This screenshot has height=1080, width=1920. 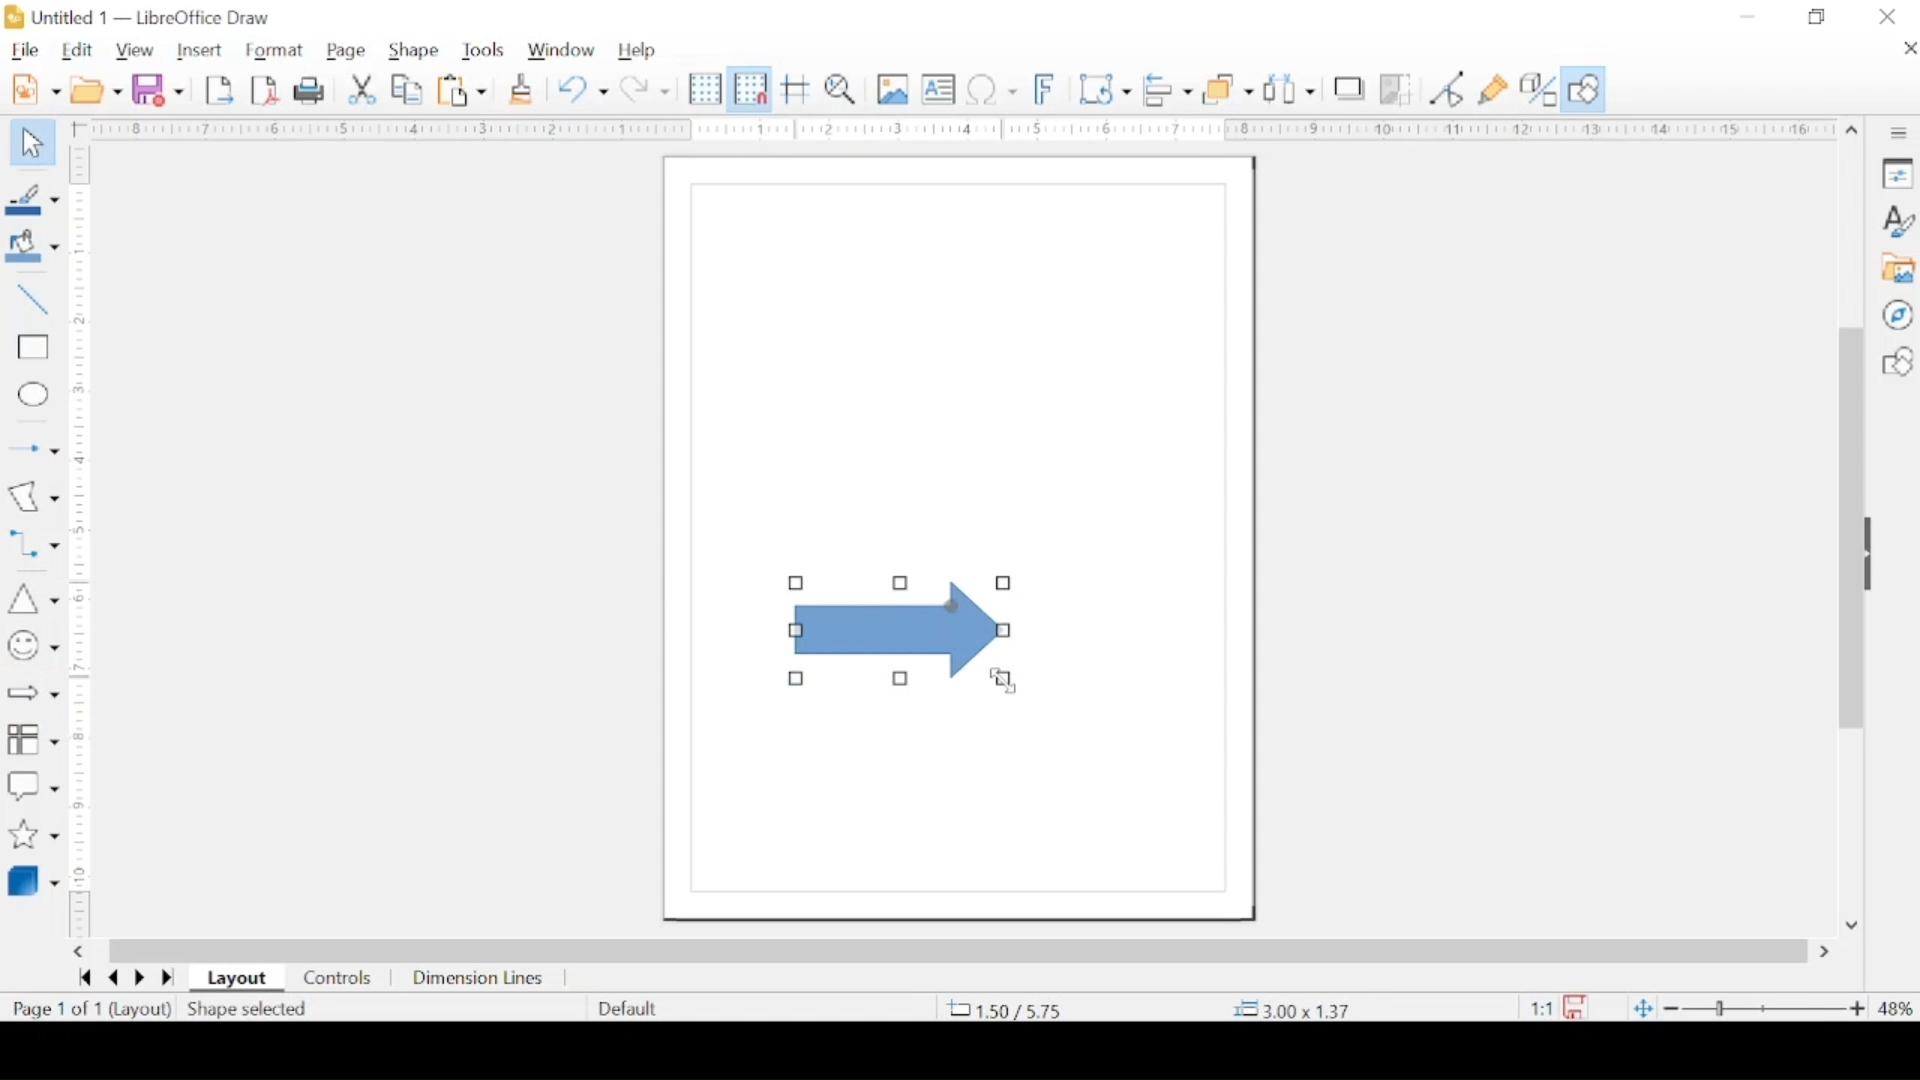 What do you see at coordinates (362, 89) in the screenshot?
I see `cut` at bounding box center [362, 89].